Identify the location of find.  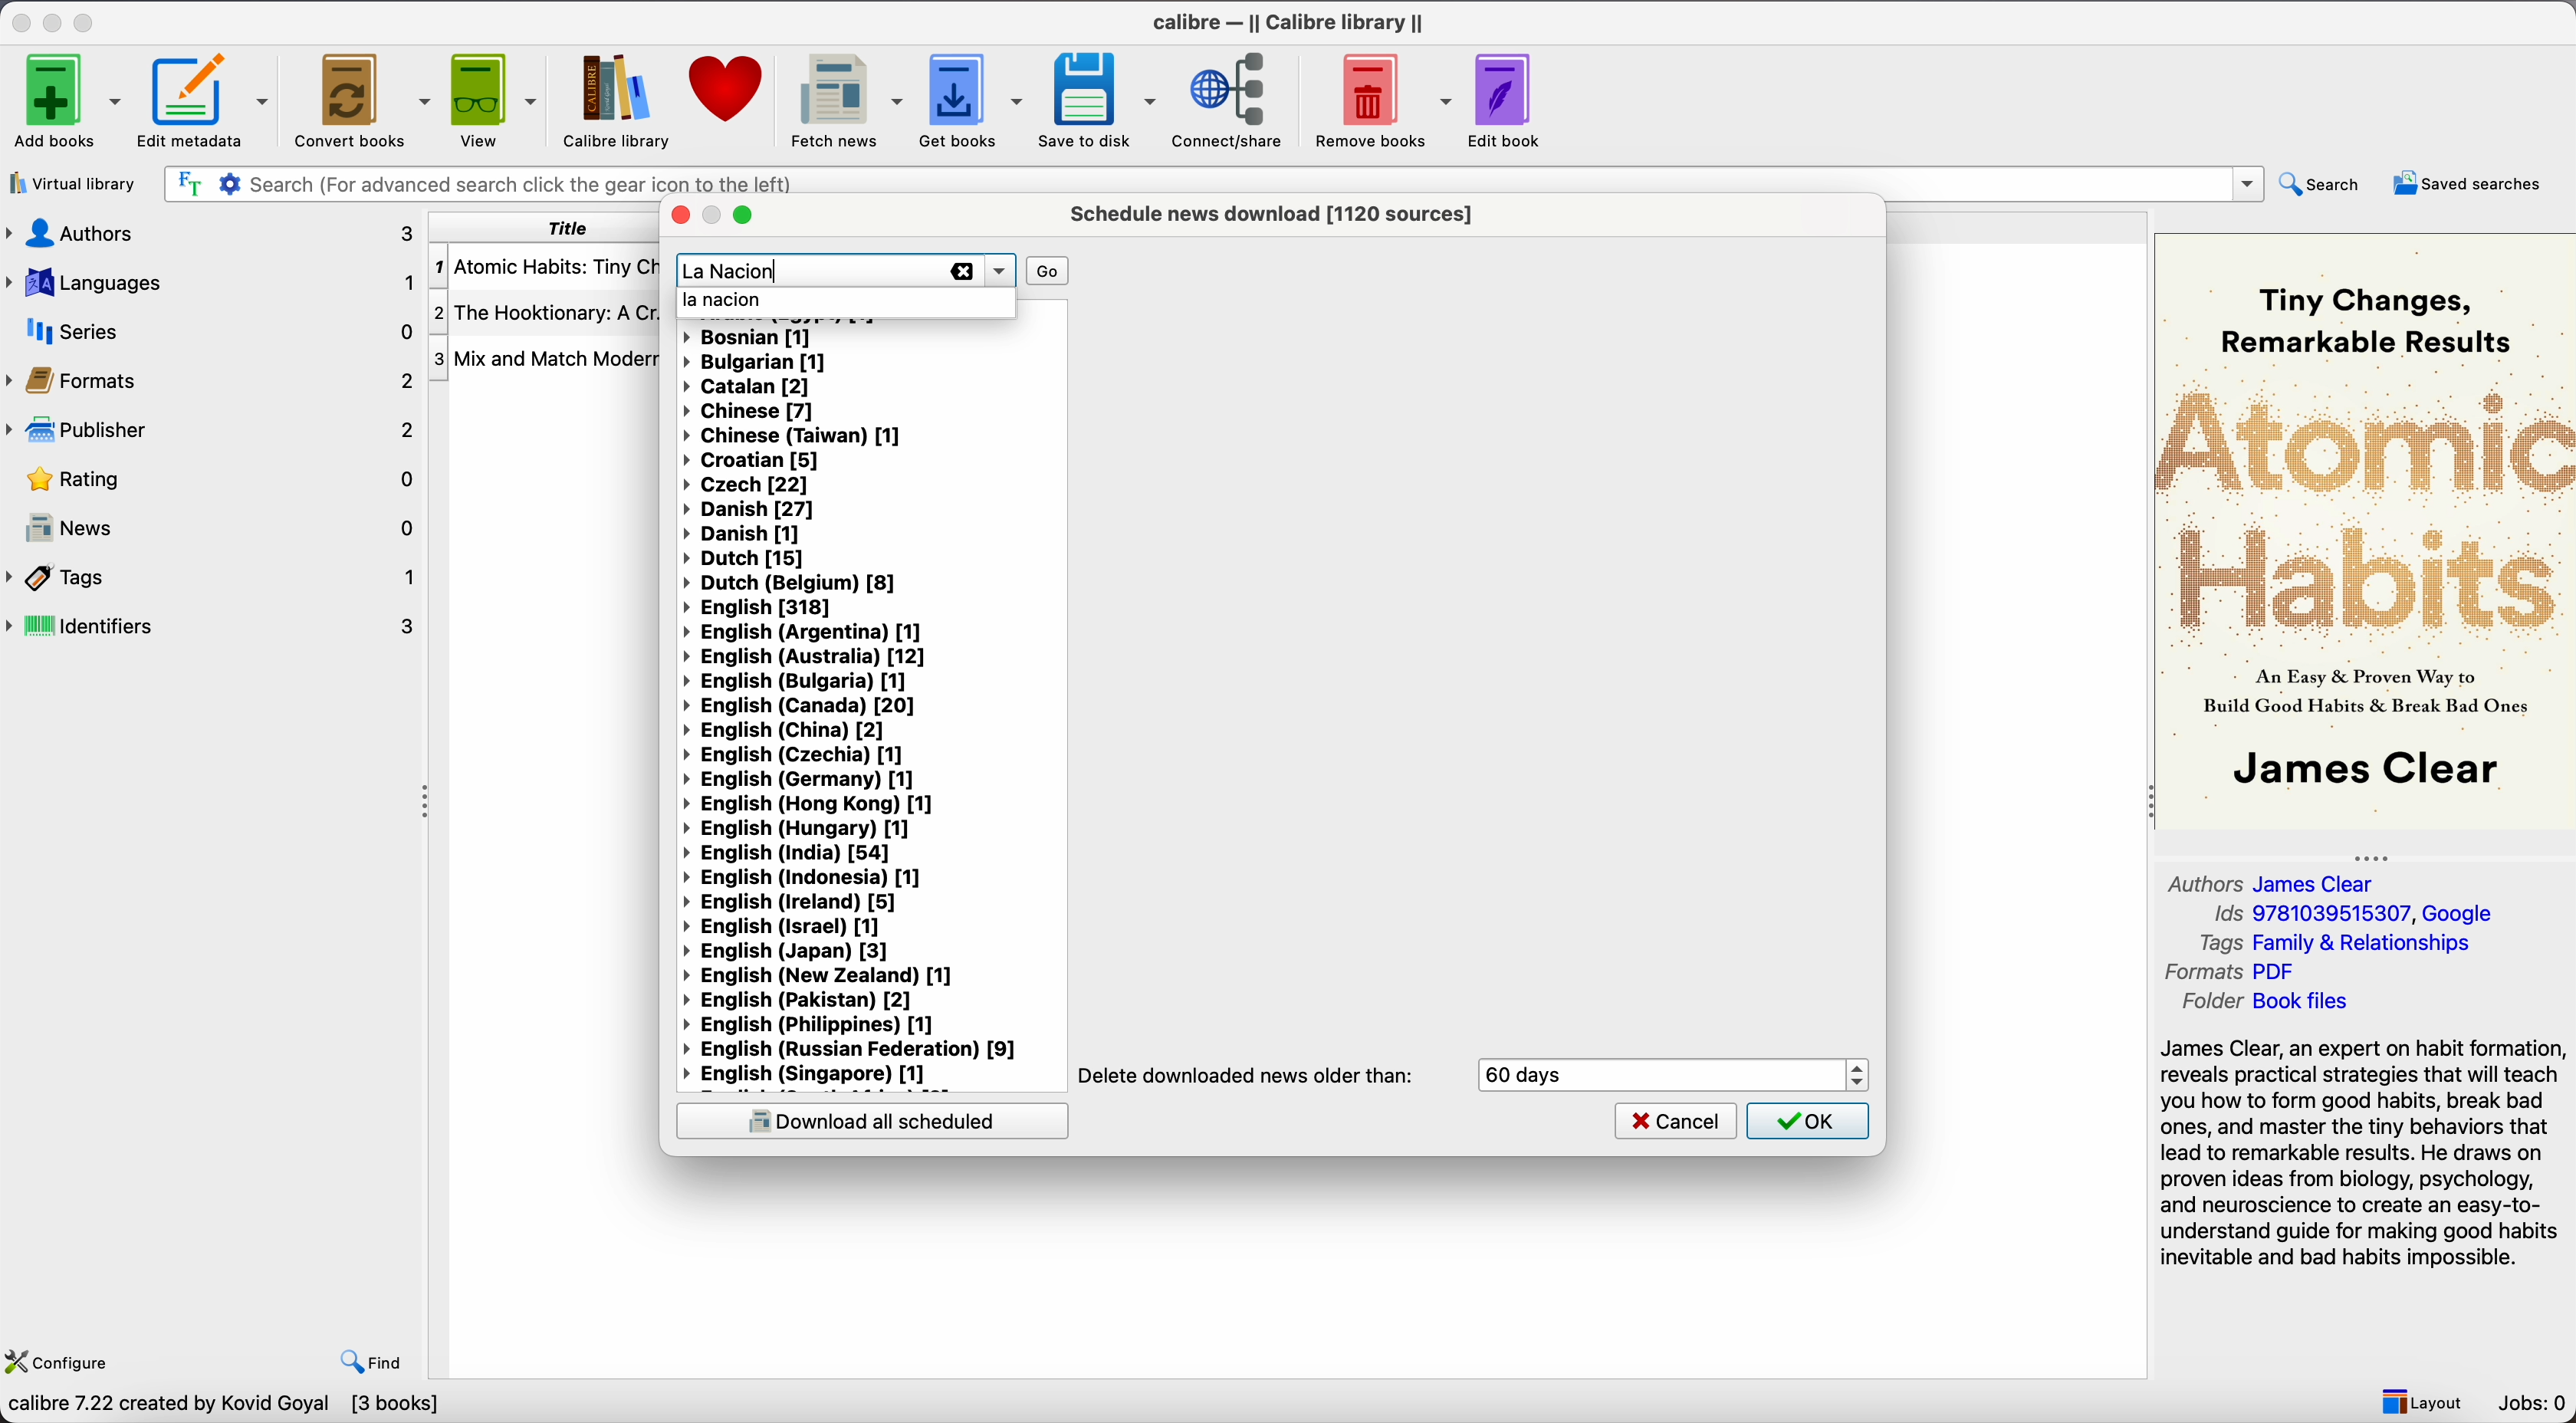
(372, 1363).